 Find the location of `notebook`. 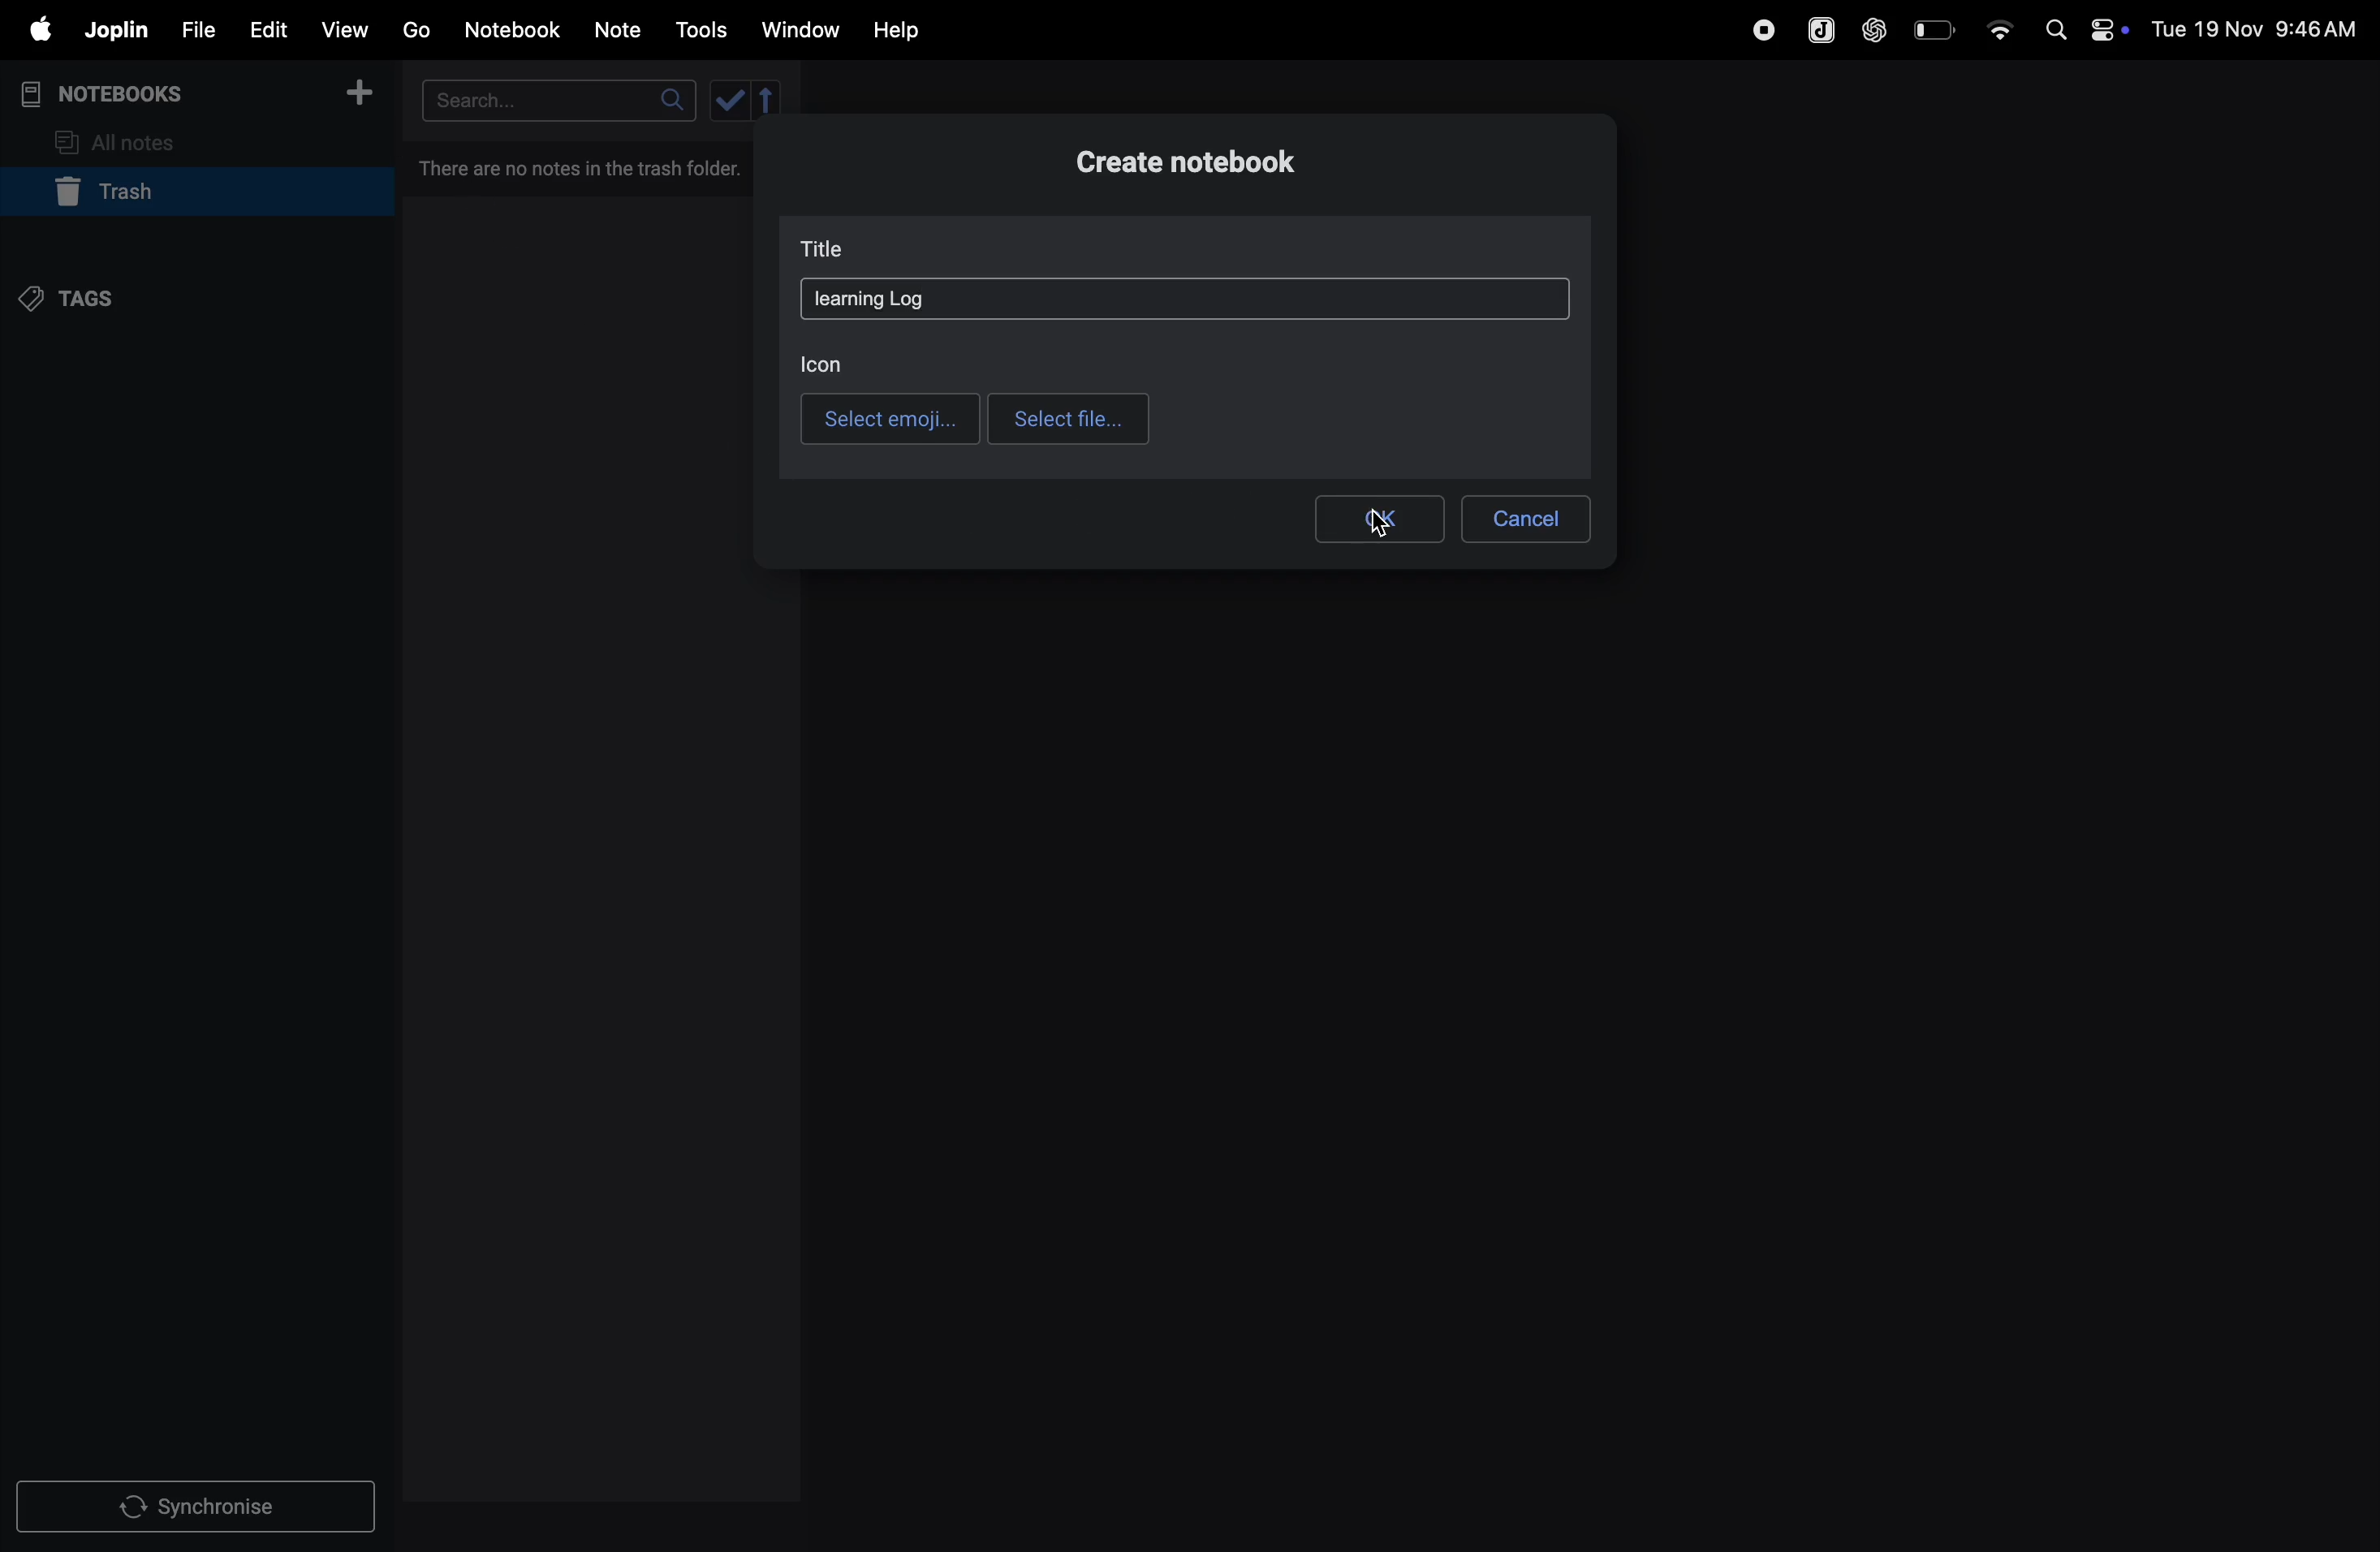

notebook is located at coordinates (515, 28).